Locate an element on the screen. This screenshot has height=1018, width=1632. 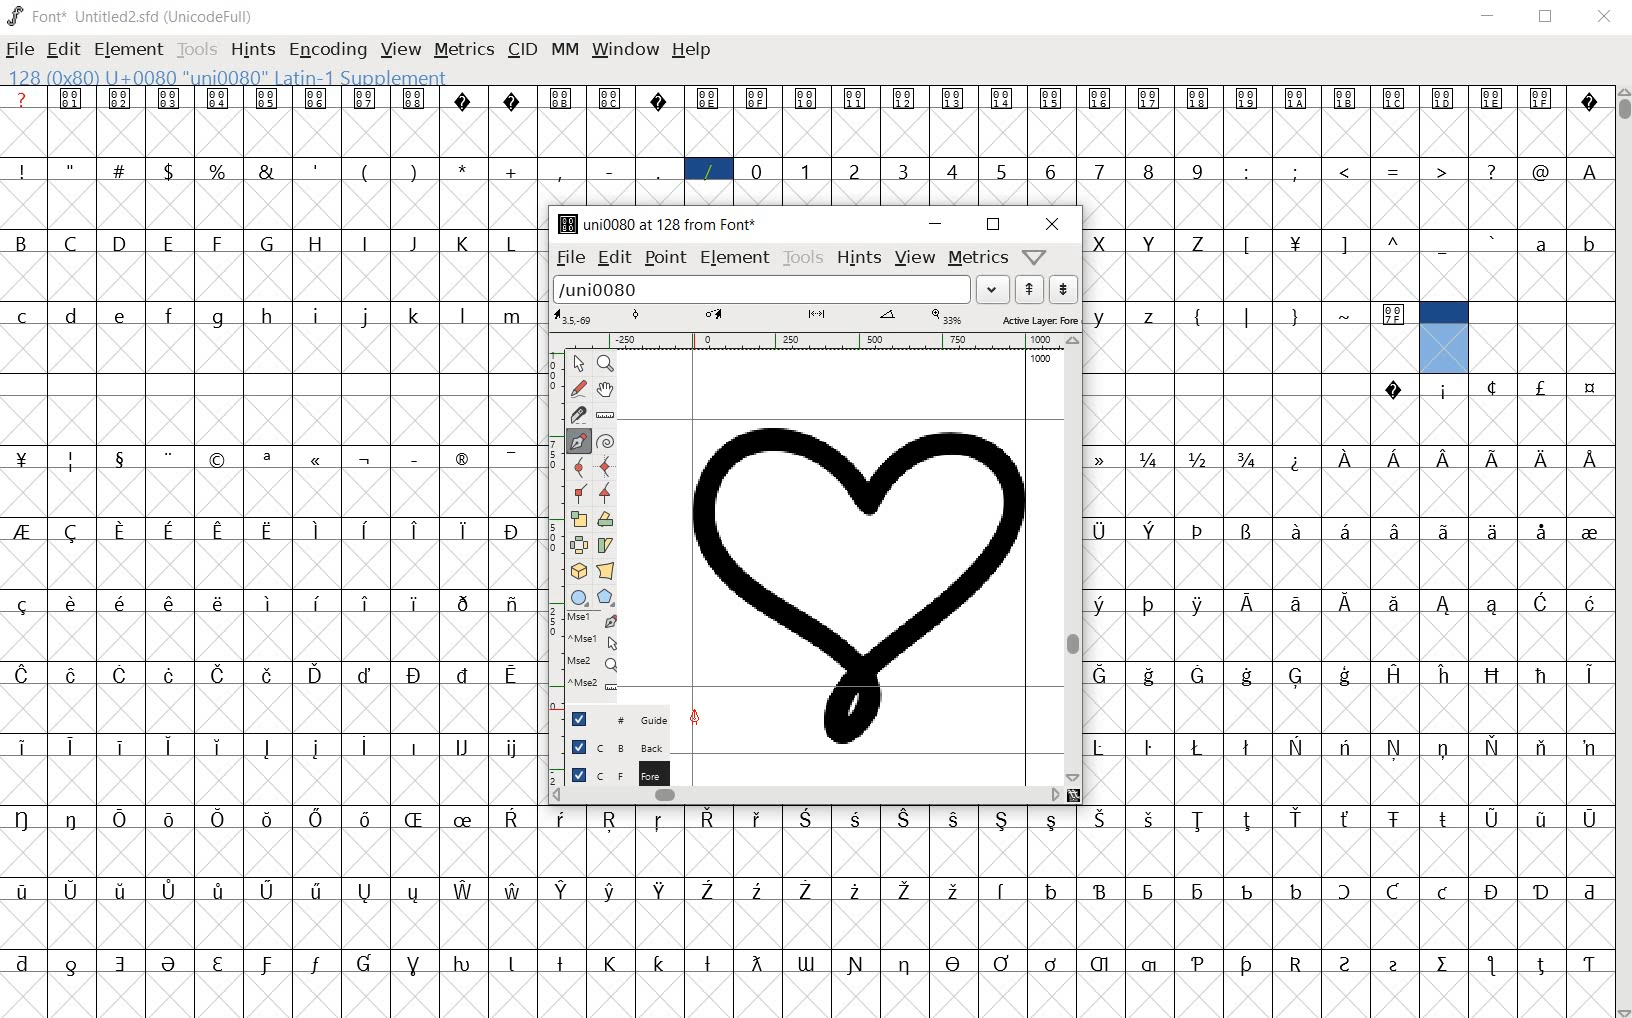
glyph is located at coordinates (1297, 99).